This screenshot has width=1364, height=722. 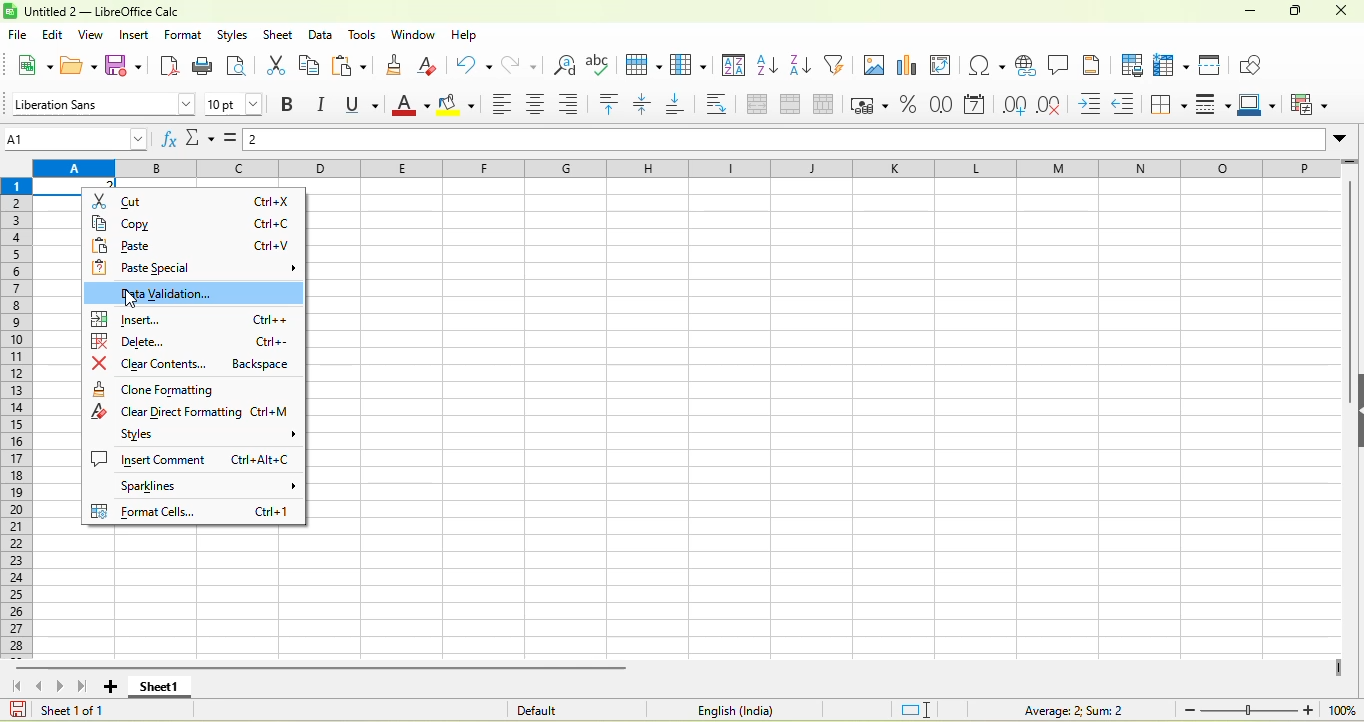 I want to click on edit, so click(x=53, y=34).